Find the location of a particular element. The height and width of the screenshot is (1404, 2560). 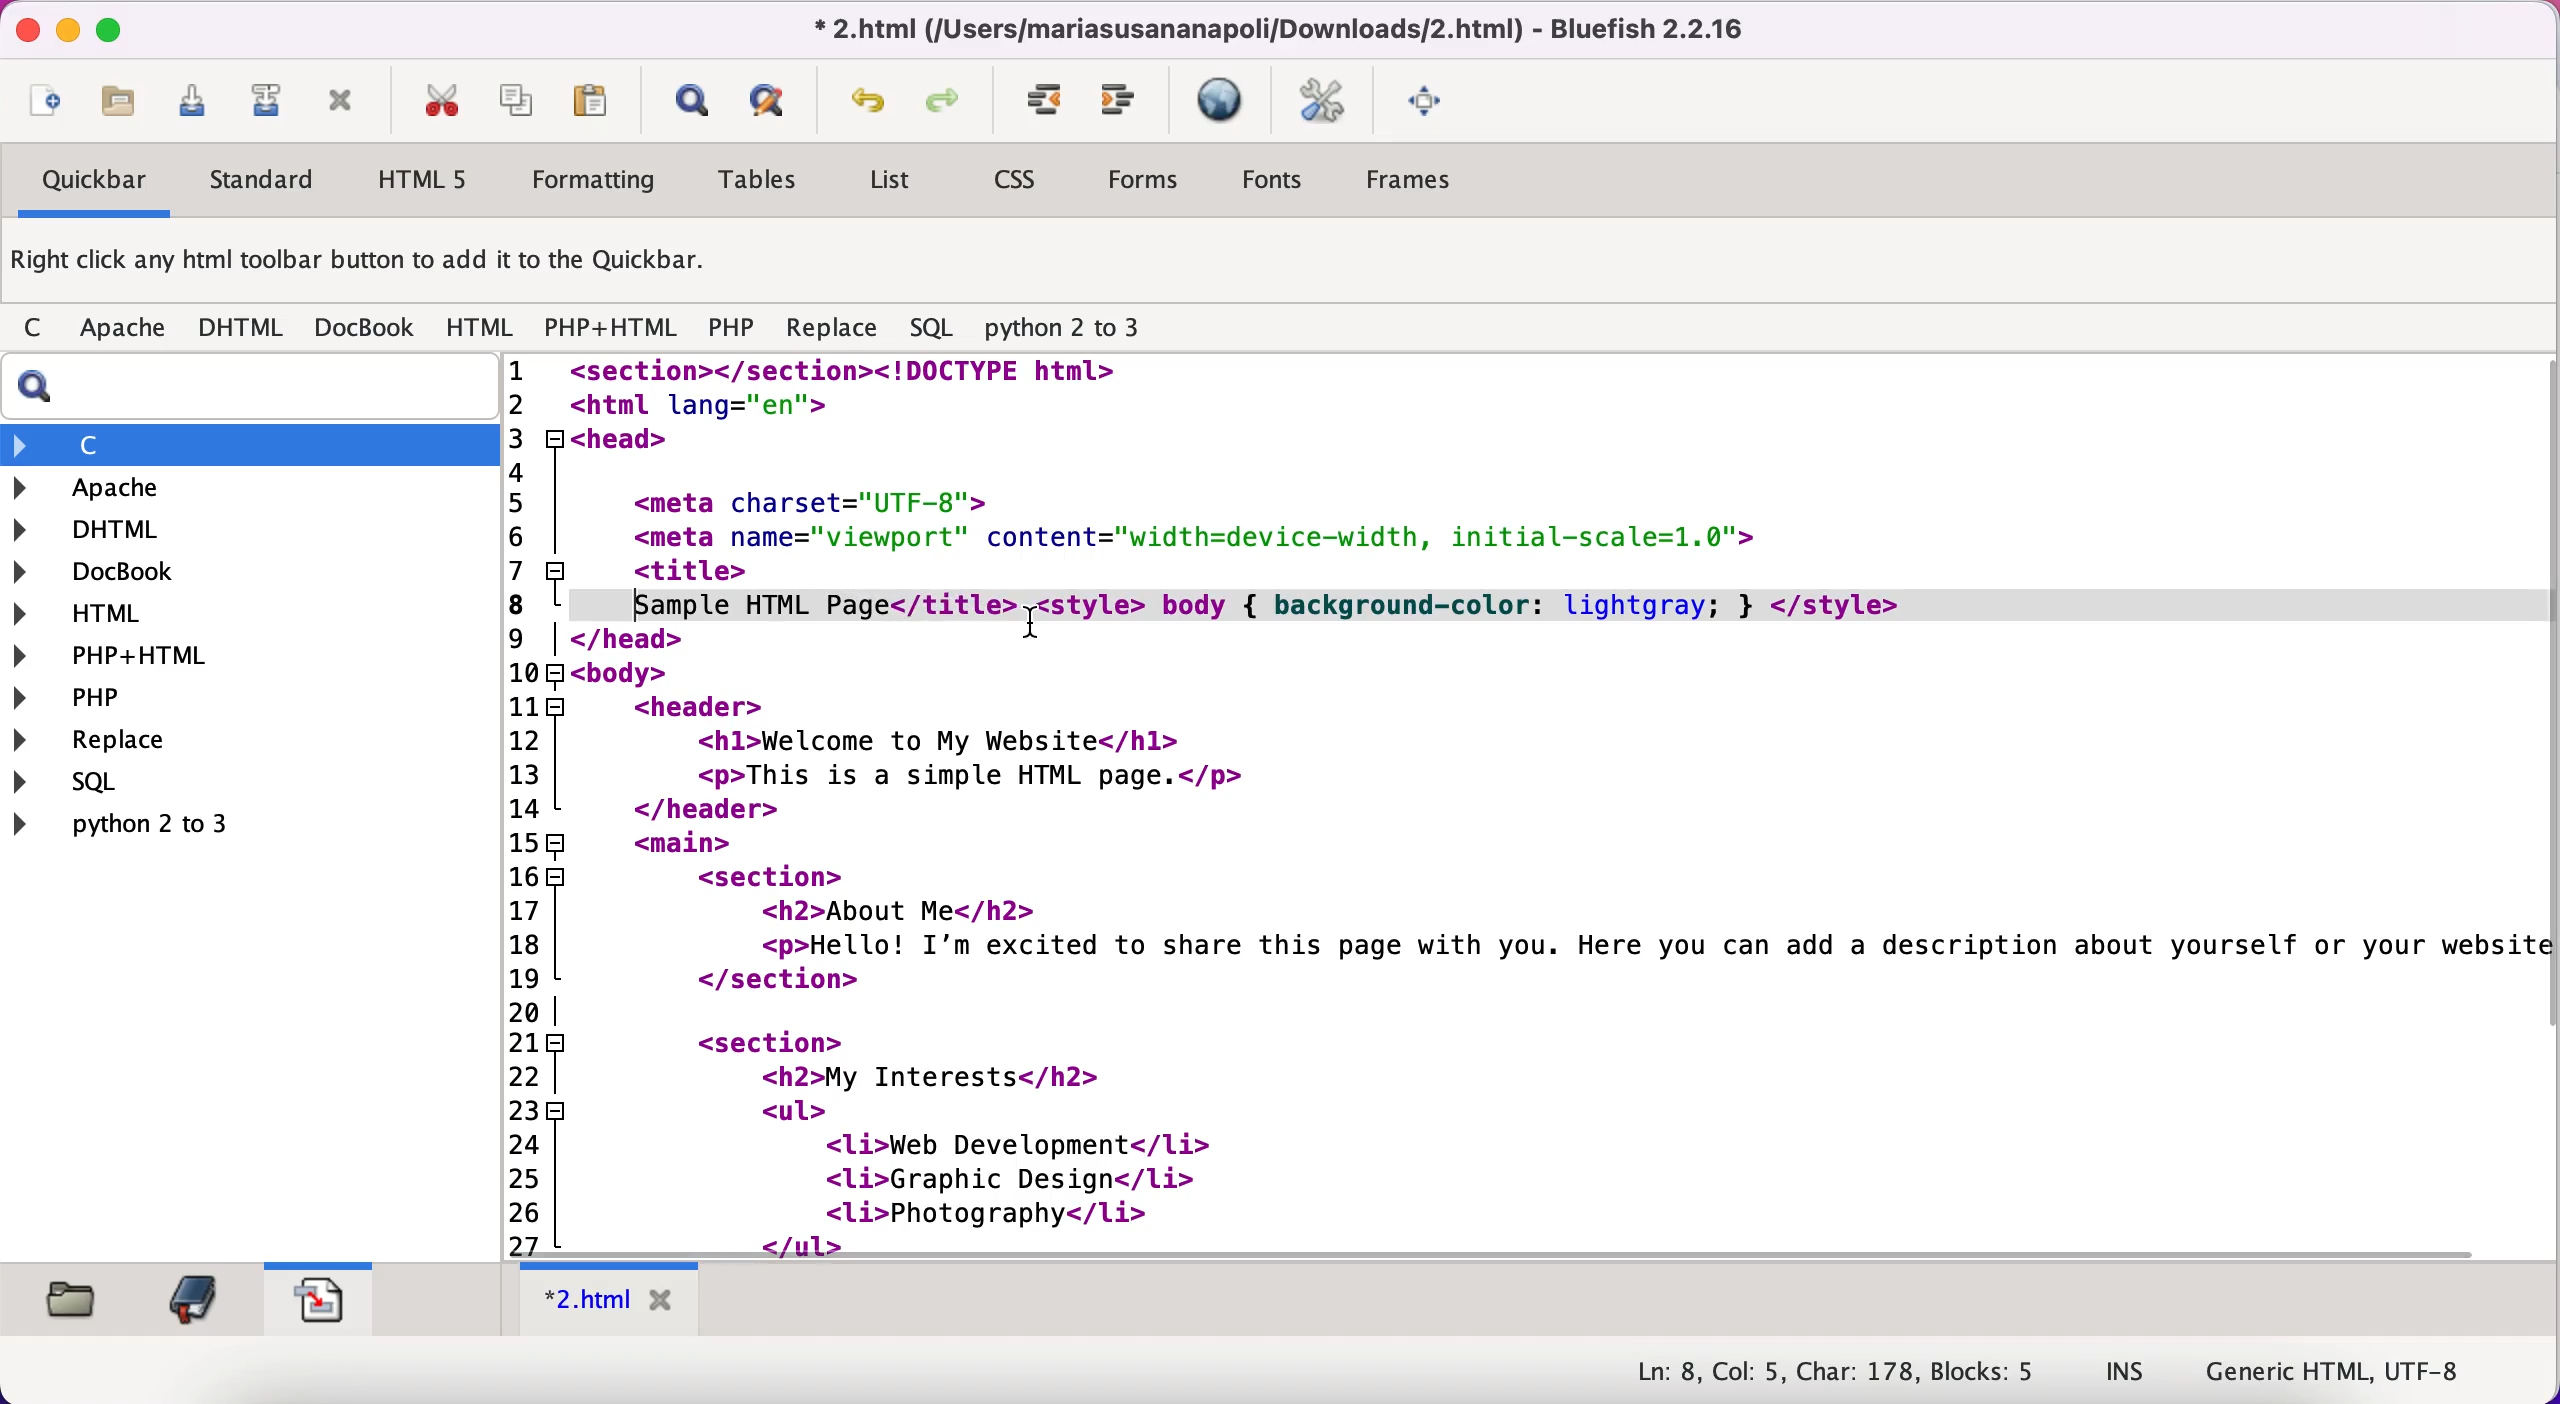

undo is located at coordinates (869, 106).